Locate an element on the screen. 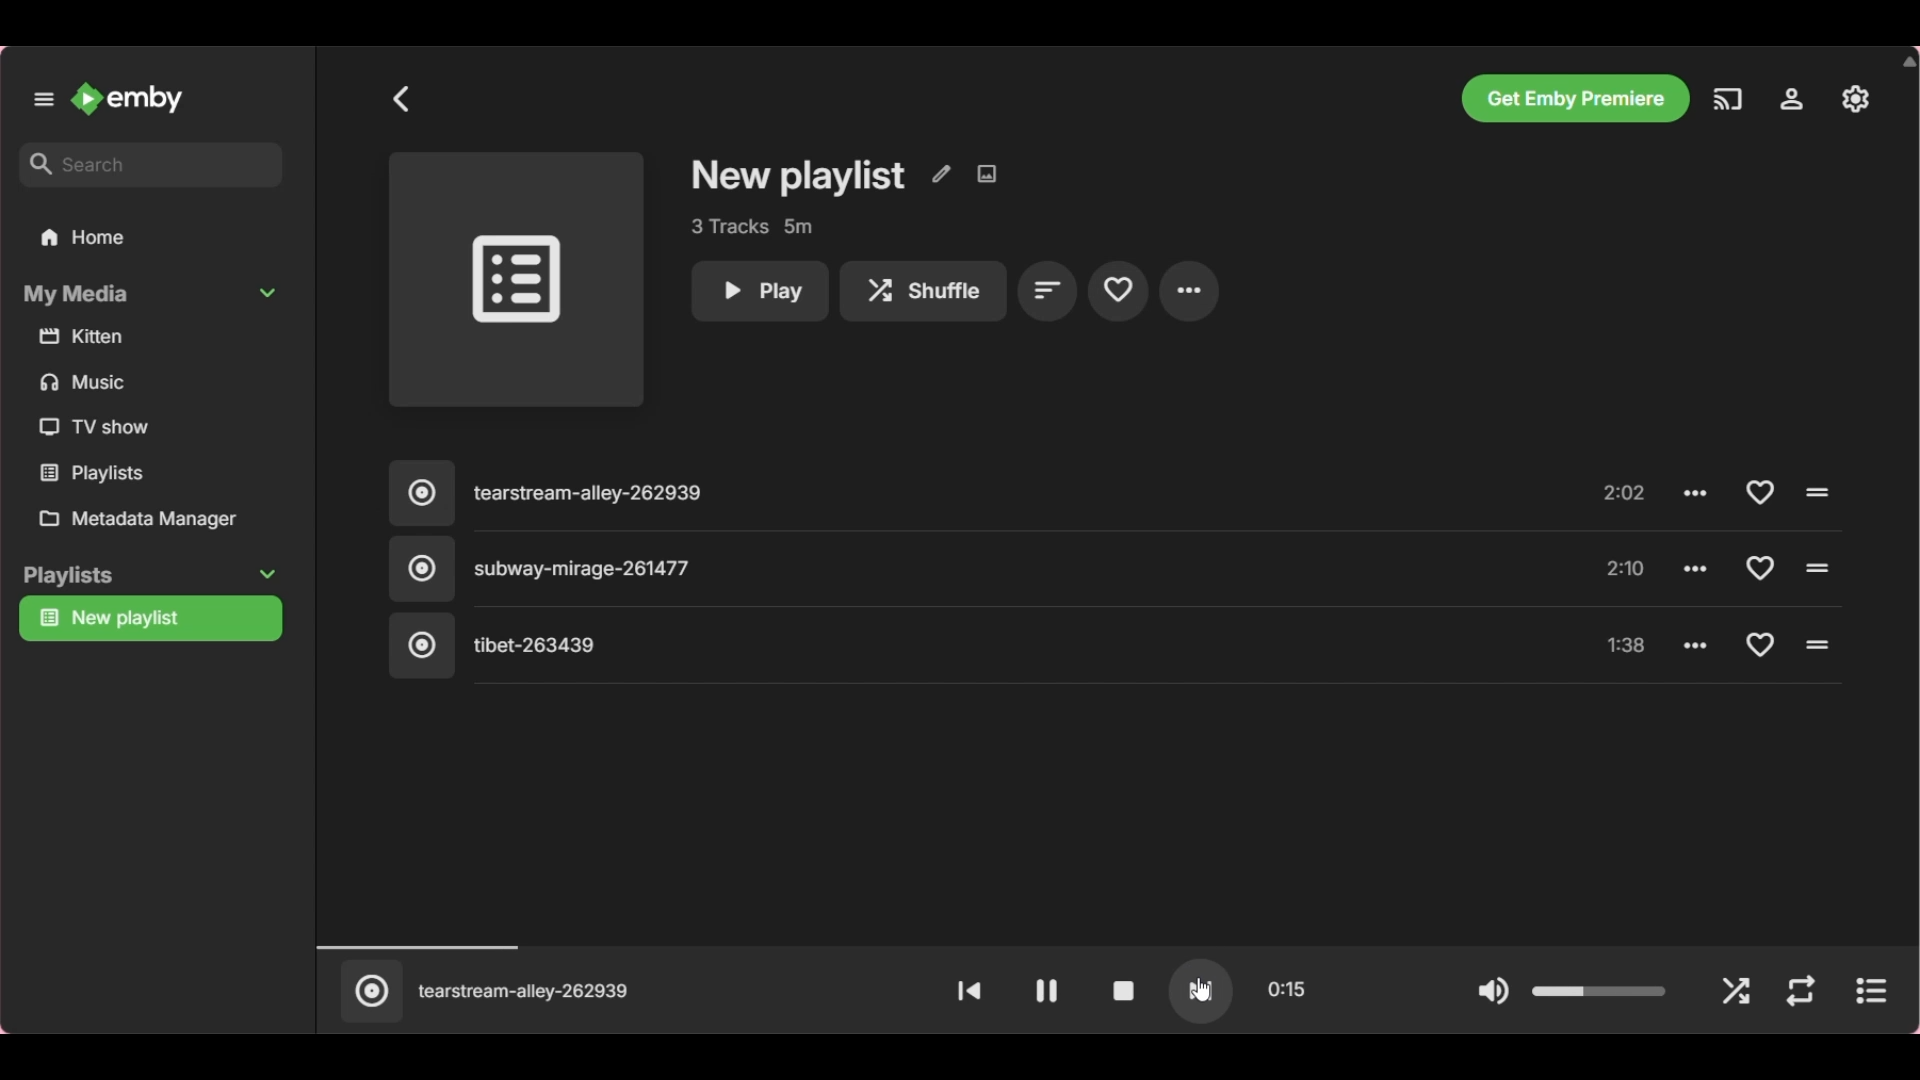 The image size is (1920, 1080). tearstream mirage 262939 is located at coordinates (528, 991).